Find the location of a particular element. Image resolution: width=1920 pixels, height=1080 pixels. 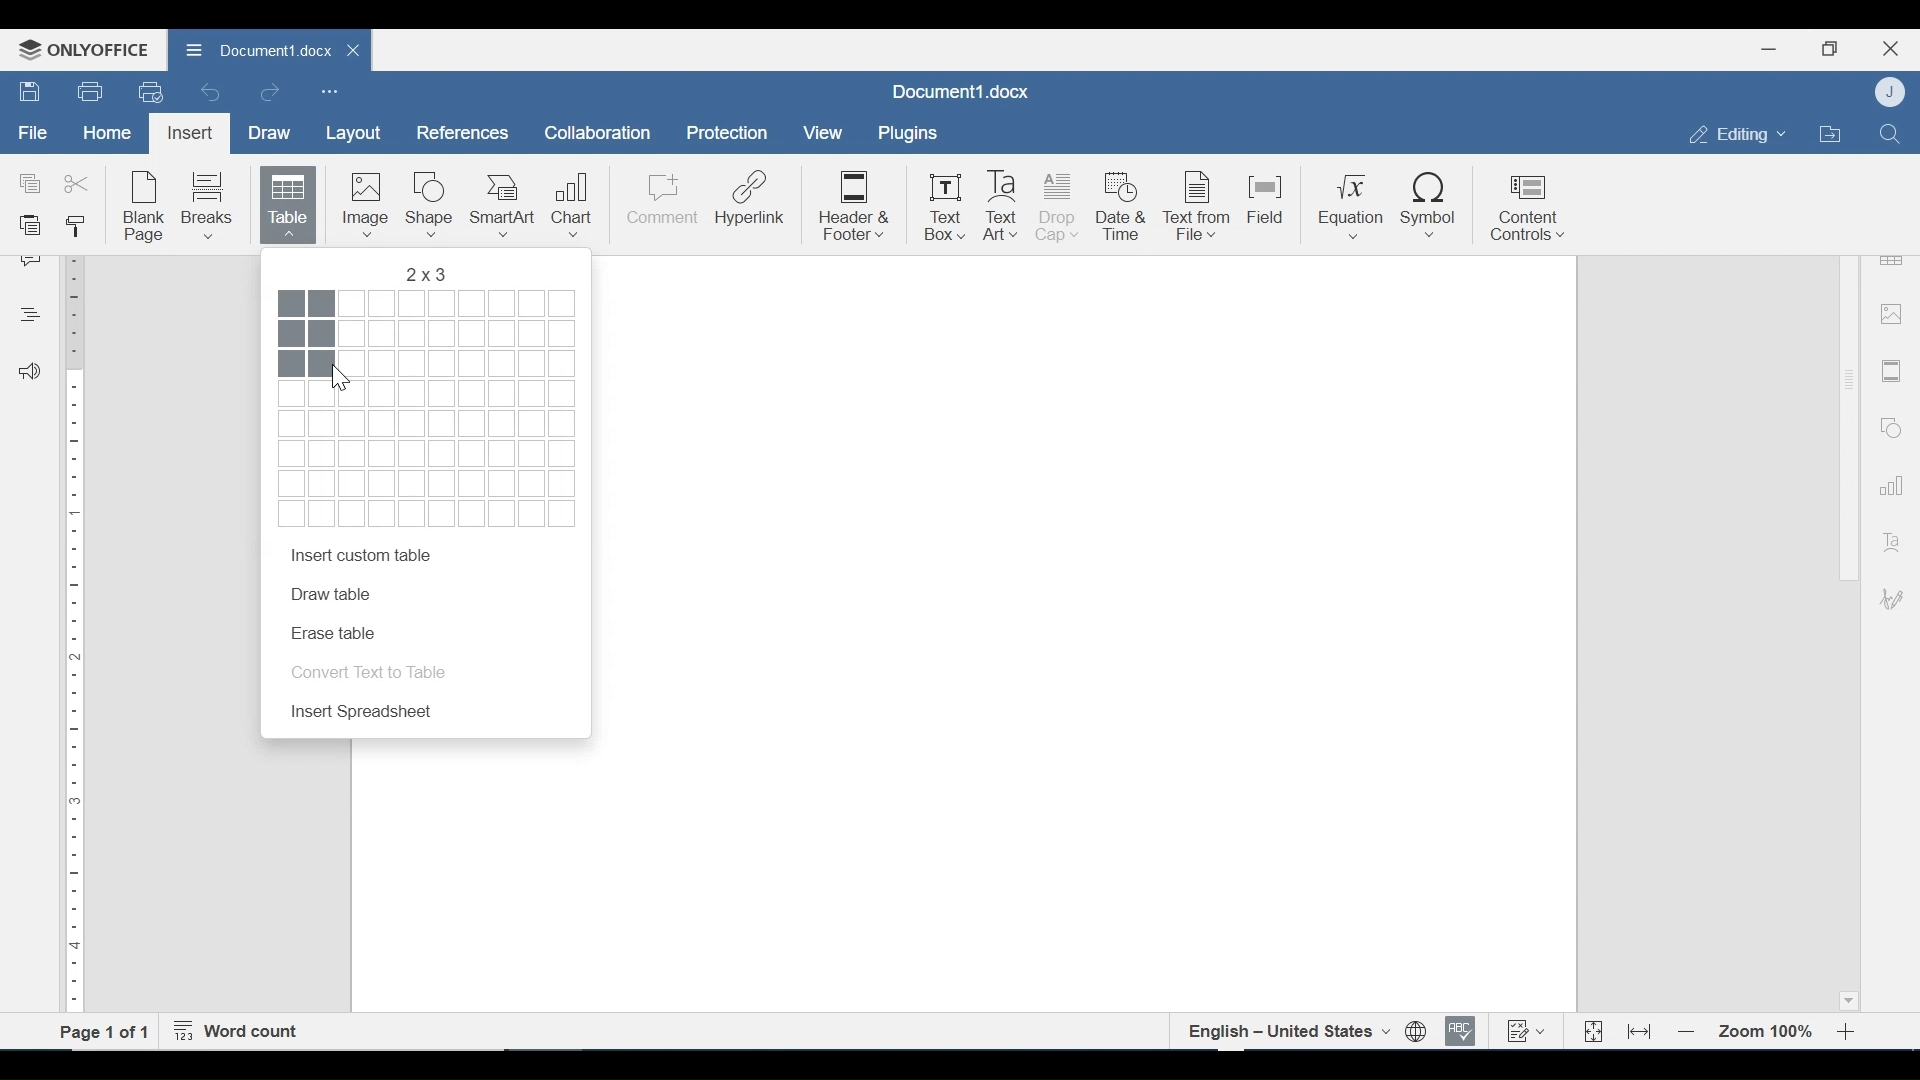

Zoom in is located at coordinates (1850, 1032).